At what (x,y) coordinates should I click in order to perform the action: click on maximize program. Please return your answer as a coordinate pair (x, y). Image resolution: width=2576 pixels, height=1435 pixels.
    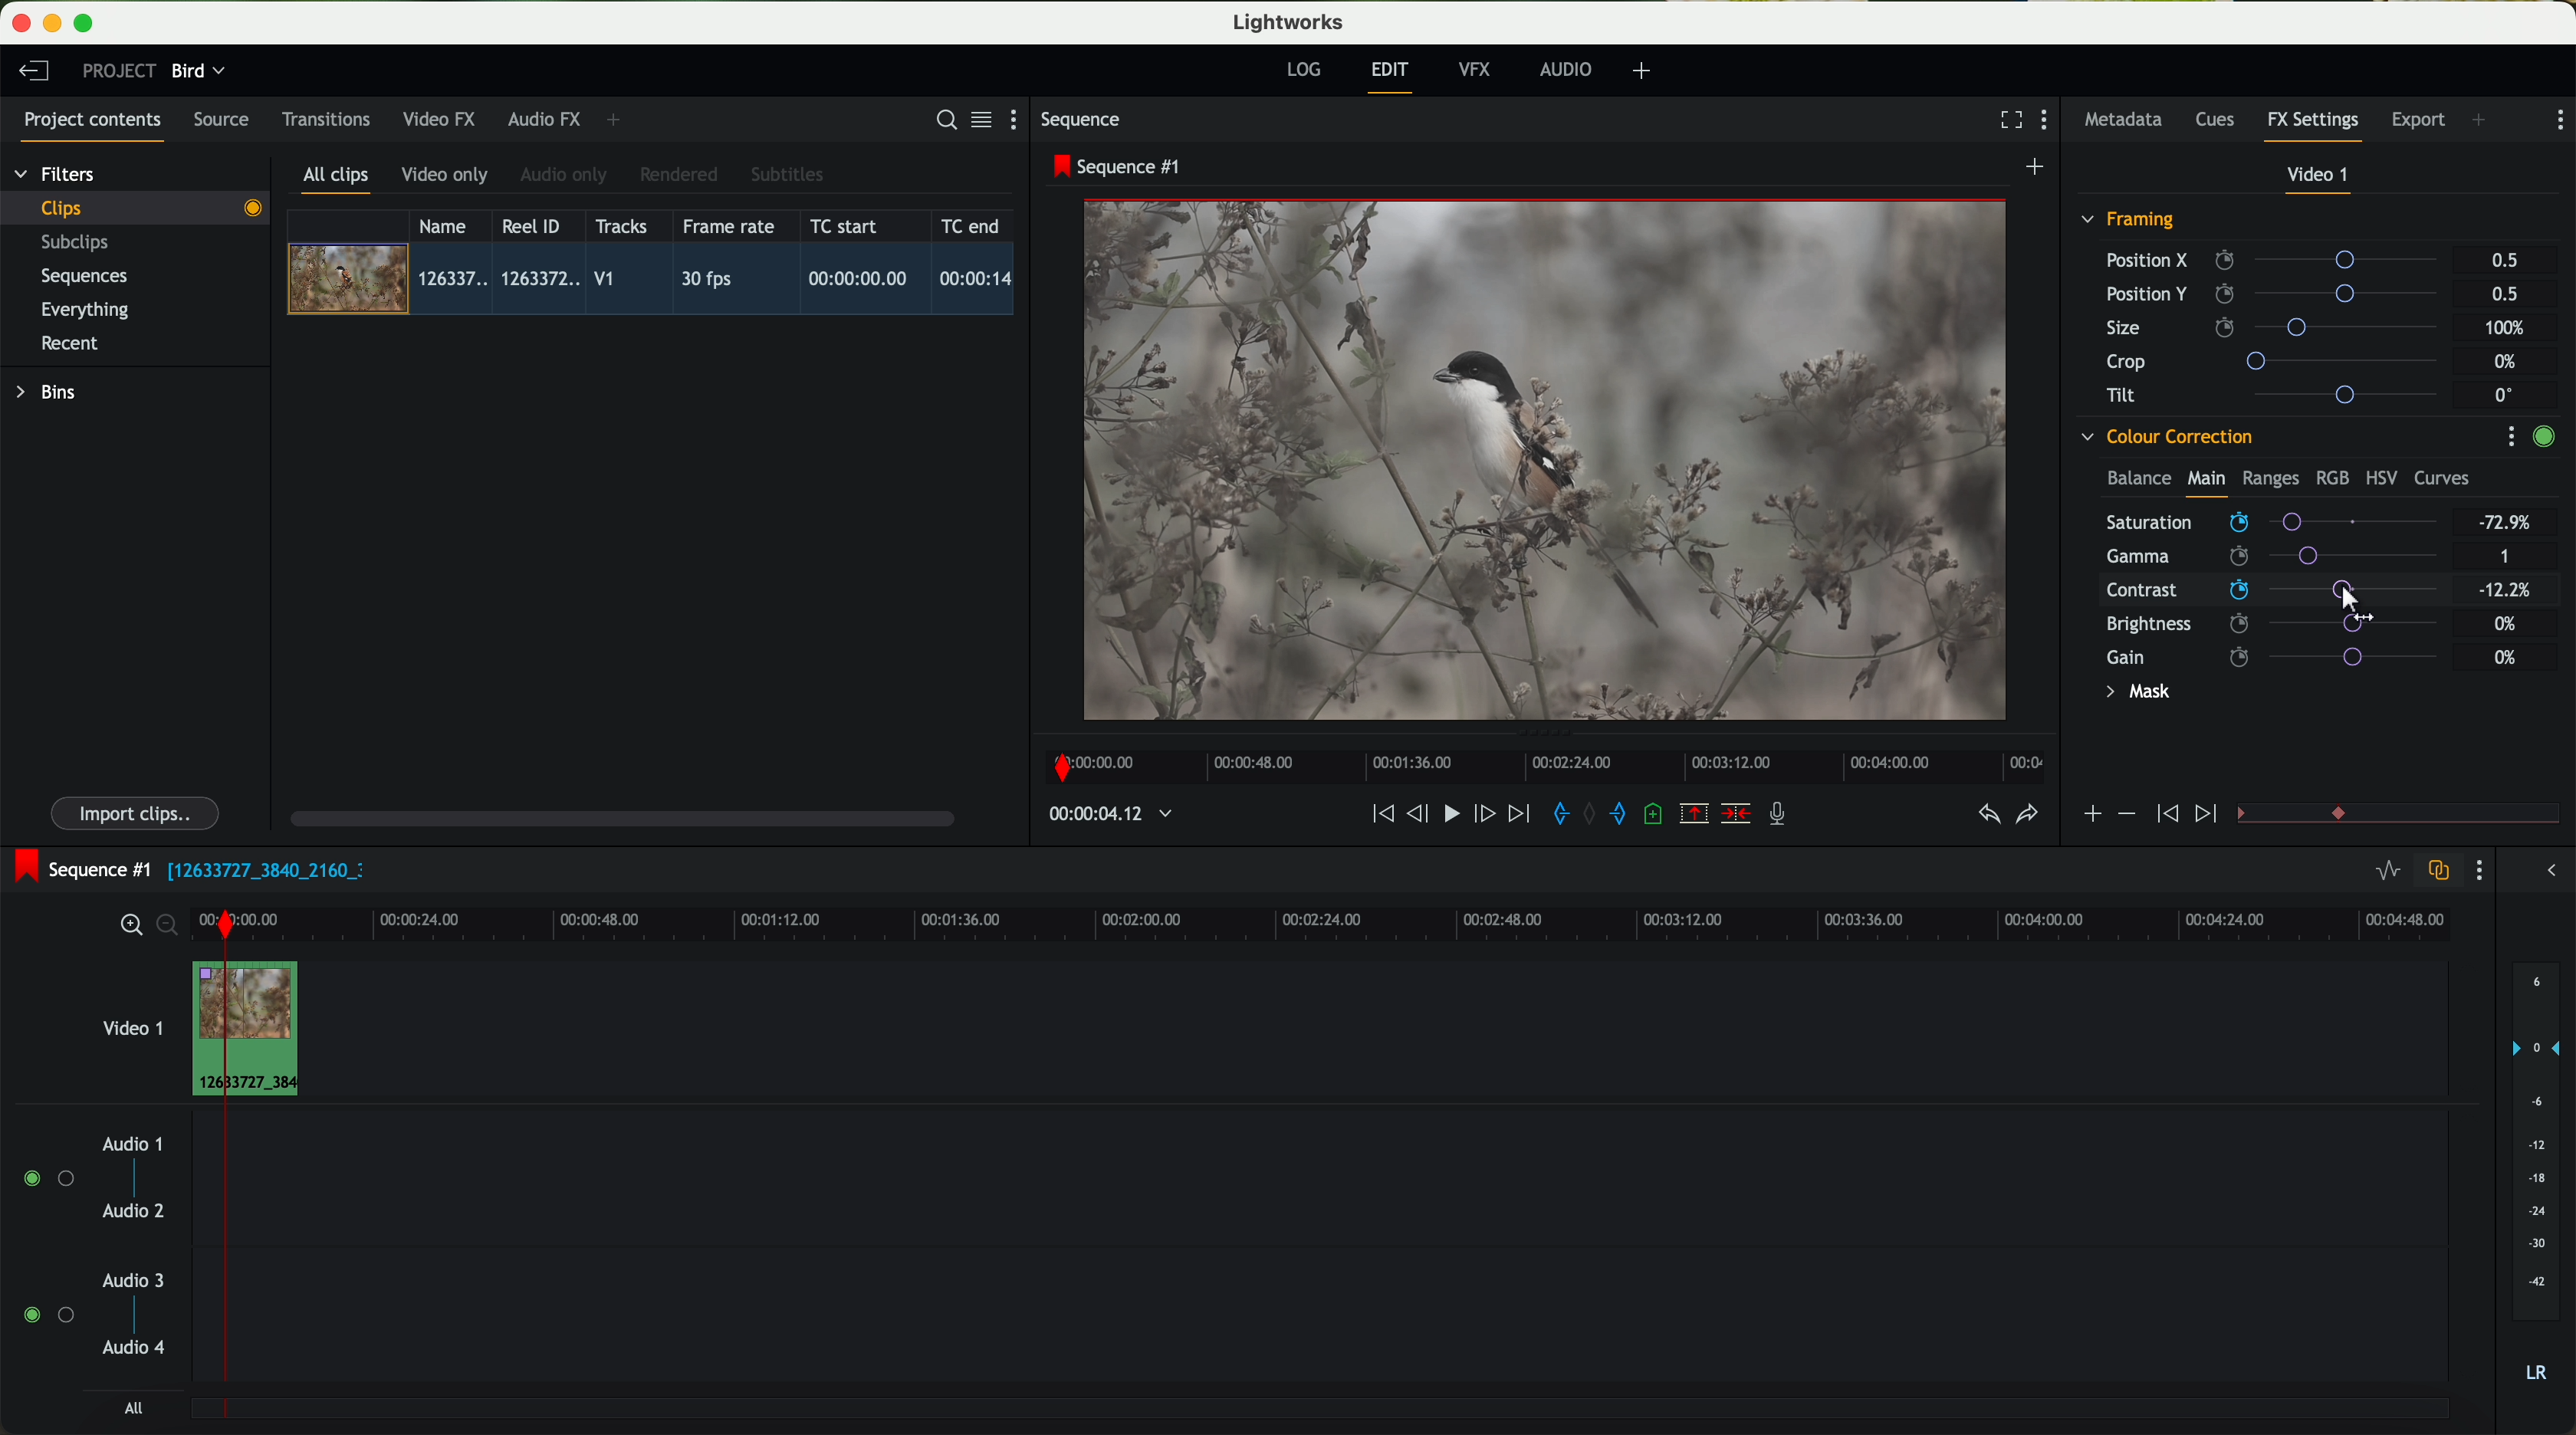
    Looking at the image, I should click on (87, 24).